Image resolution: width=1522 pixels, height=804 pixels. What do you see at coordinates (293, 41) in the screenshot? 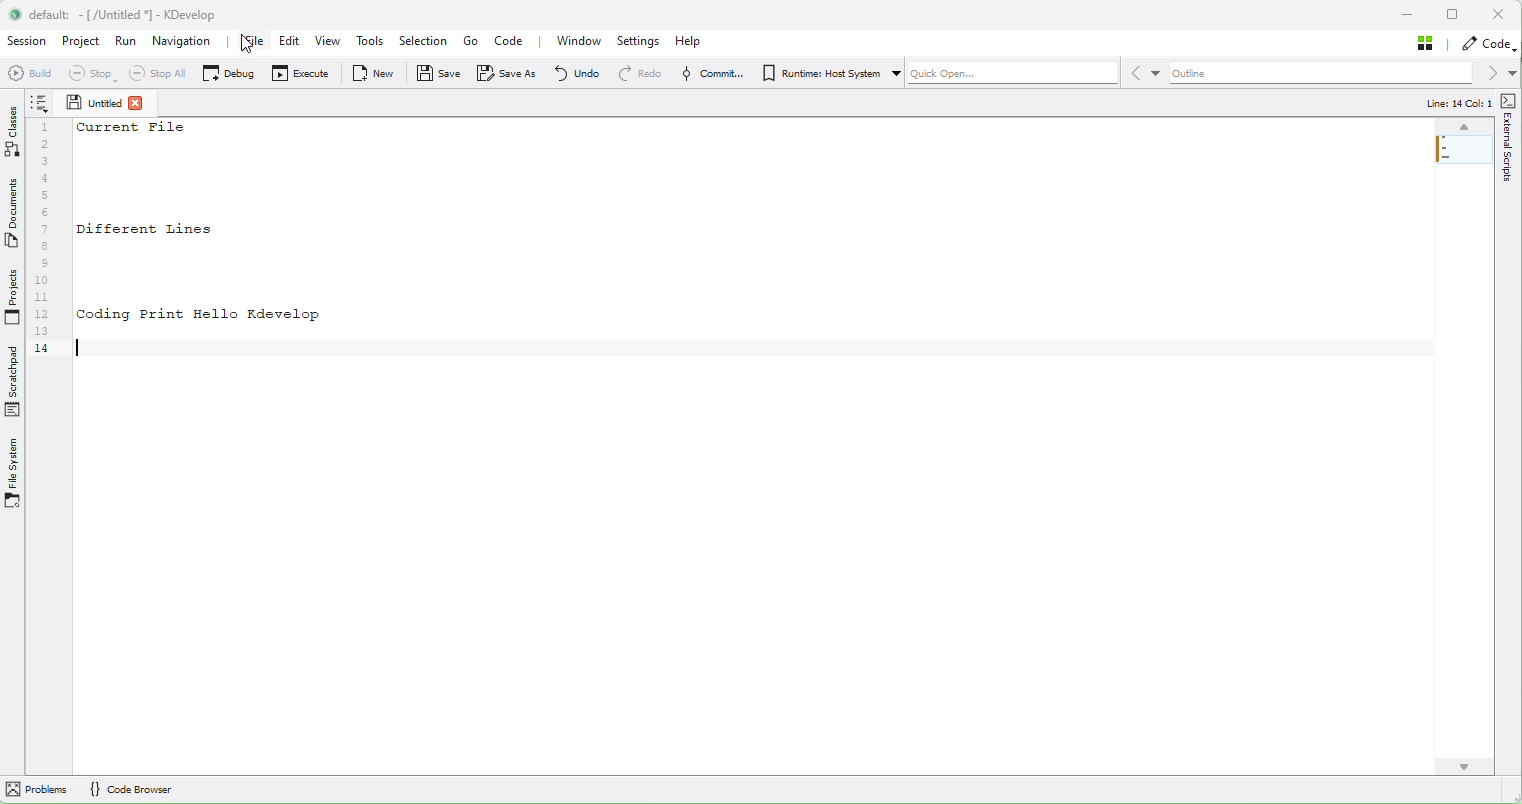
I see `Edit` at bounding box center [293, 41].